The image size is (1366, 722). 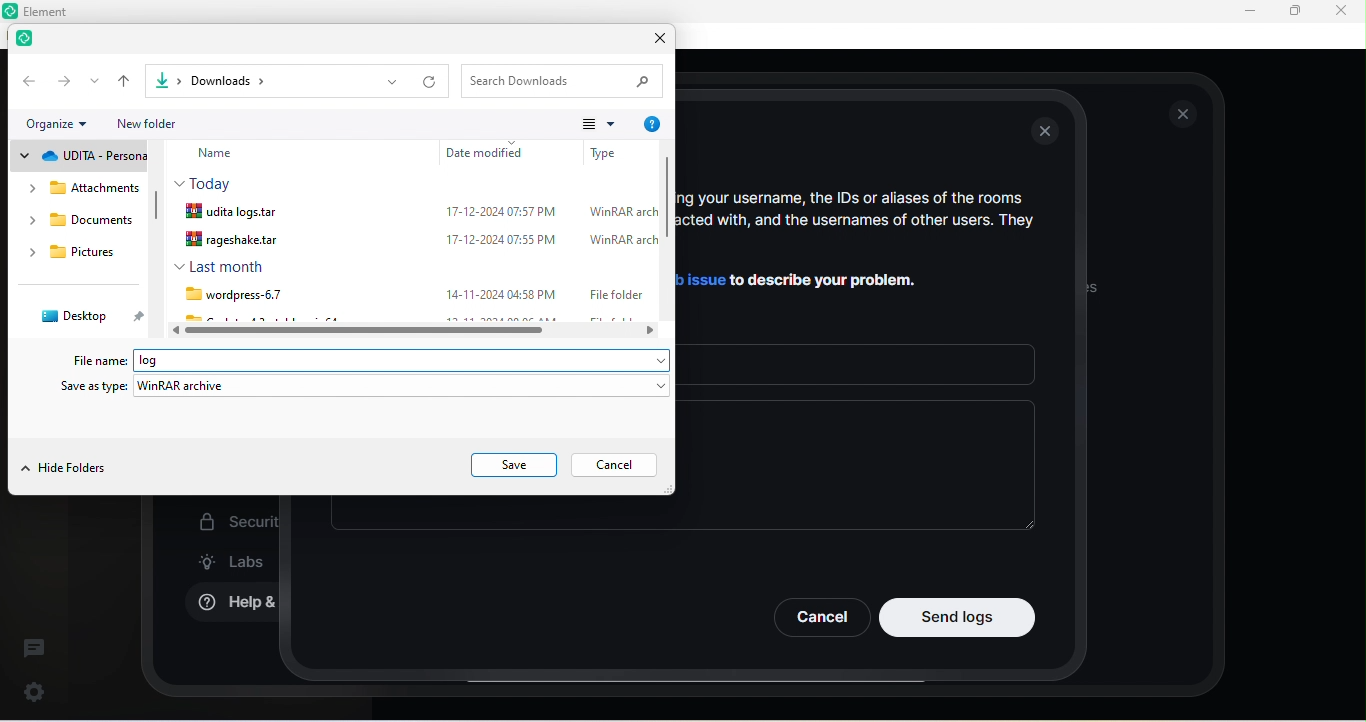 I want to click on Last month, so click(x=219, y=266).